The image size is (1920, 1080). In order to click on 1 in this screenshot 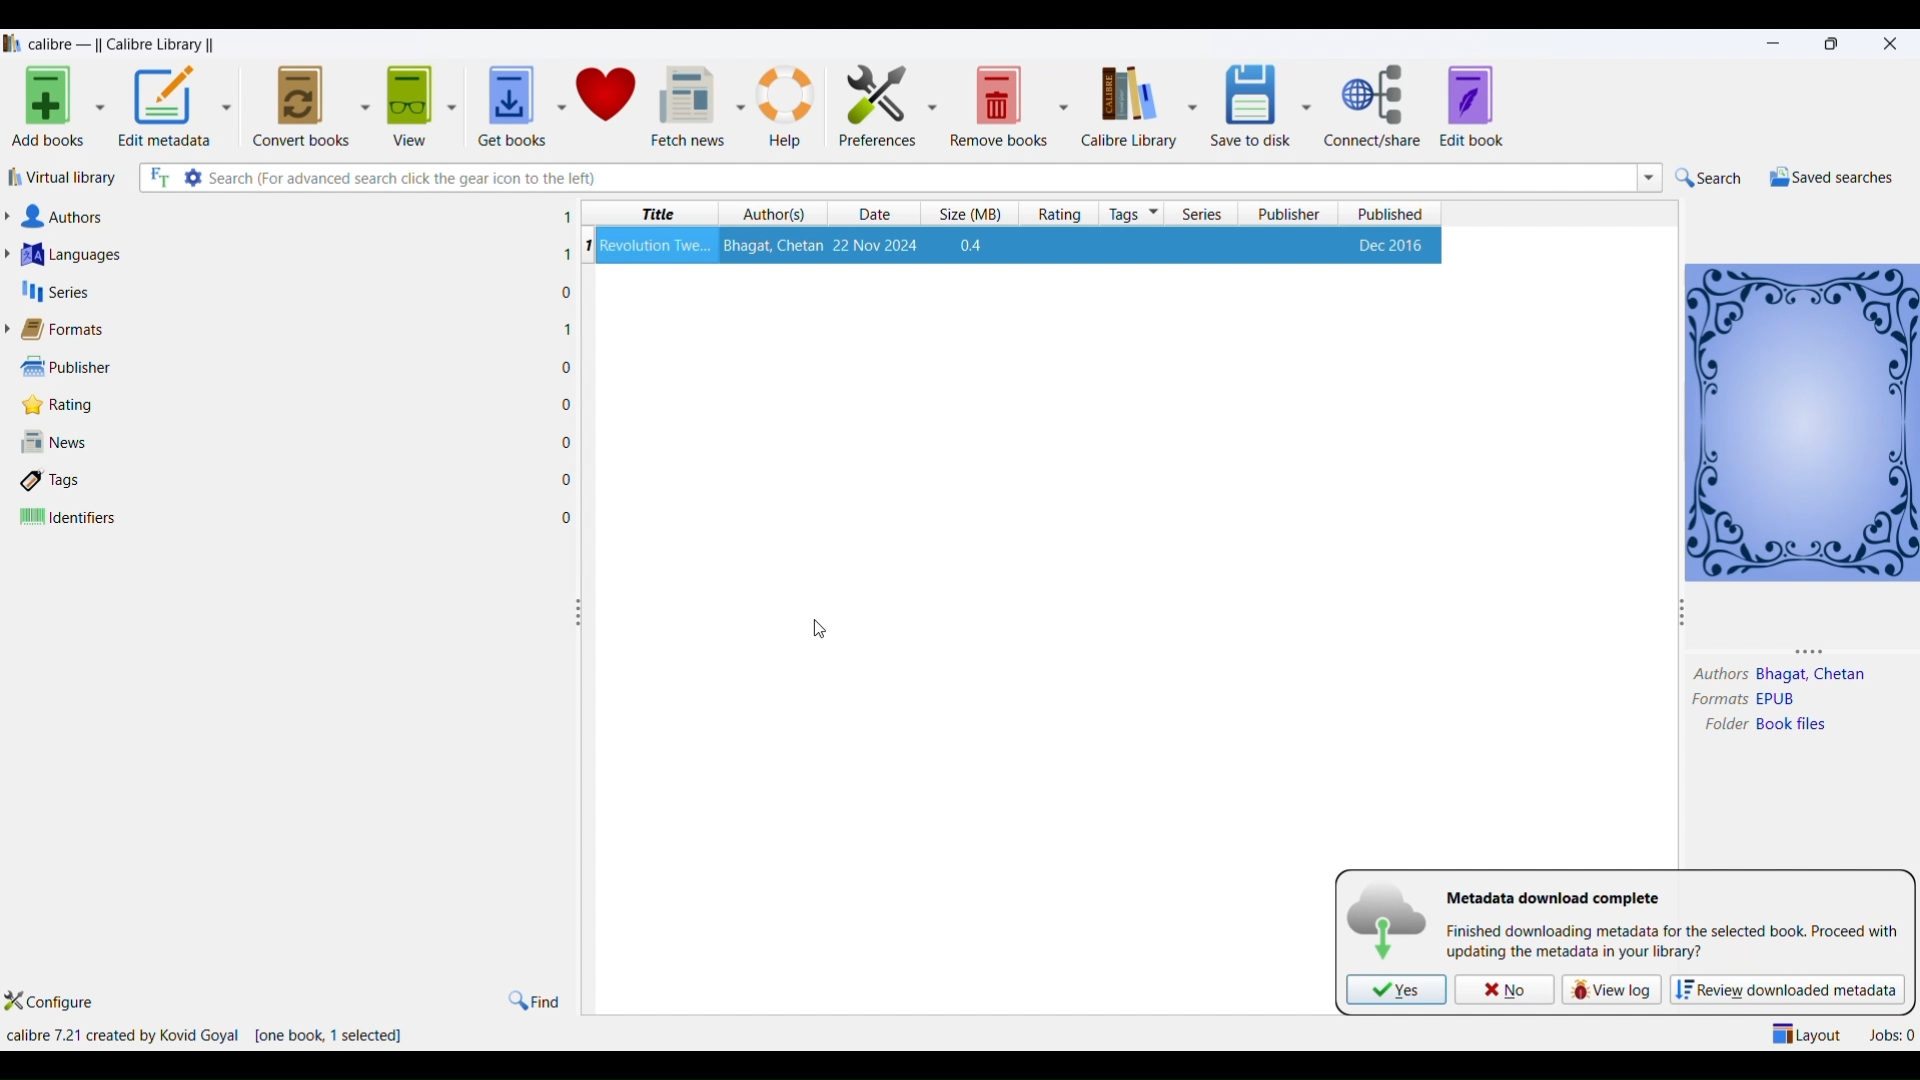, I will do `click(587, 245)`.